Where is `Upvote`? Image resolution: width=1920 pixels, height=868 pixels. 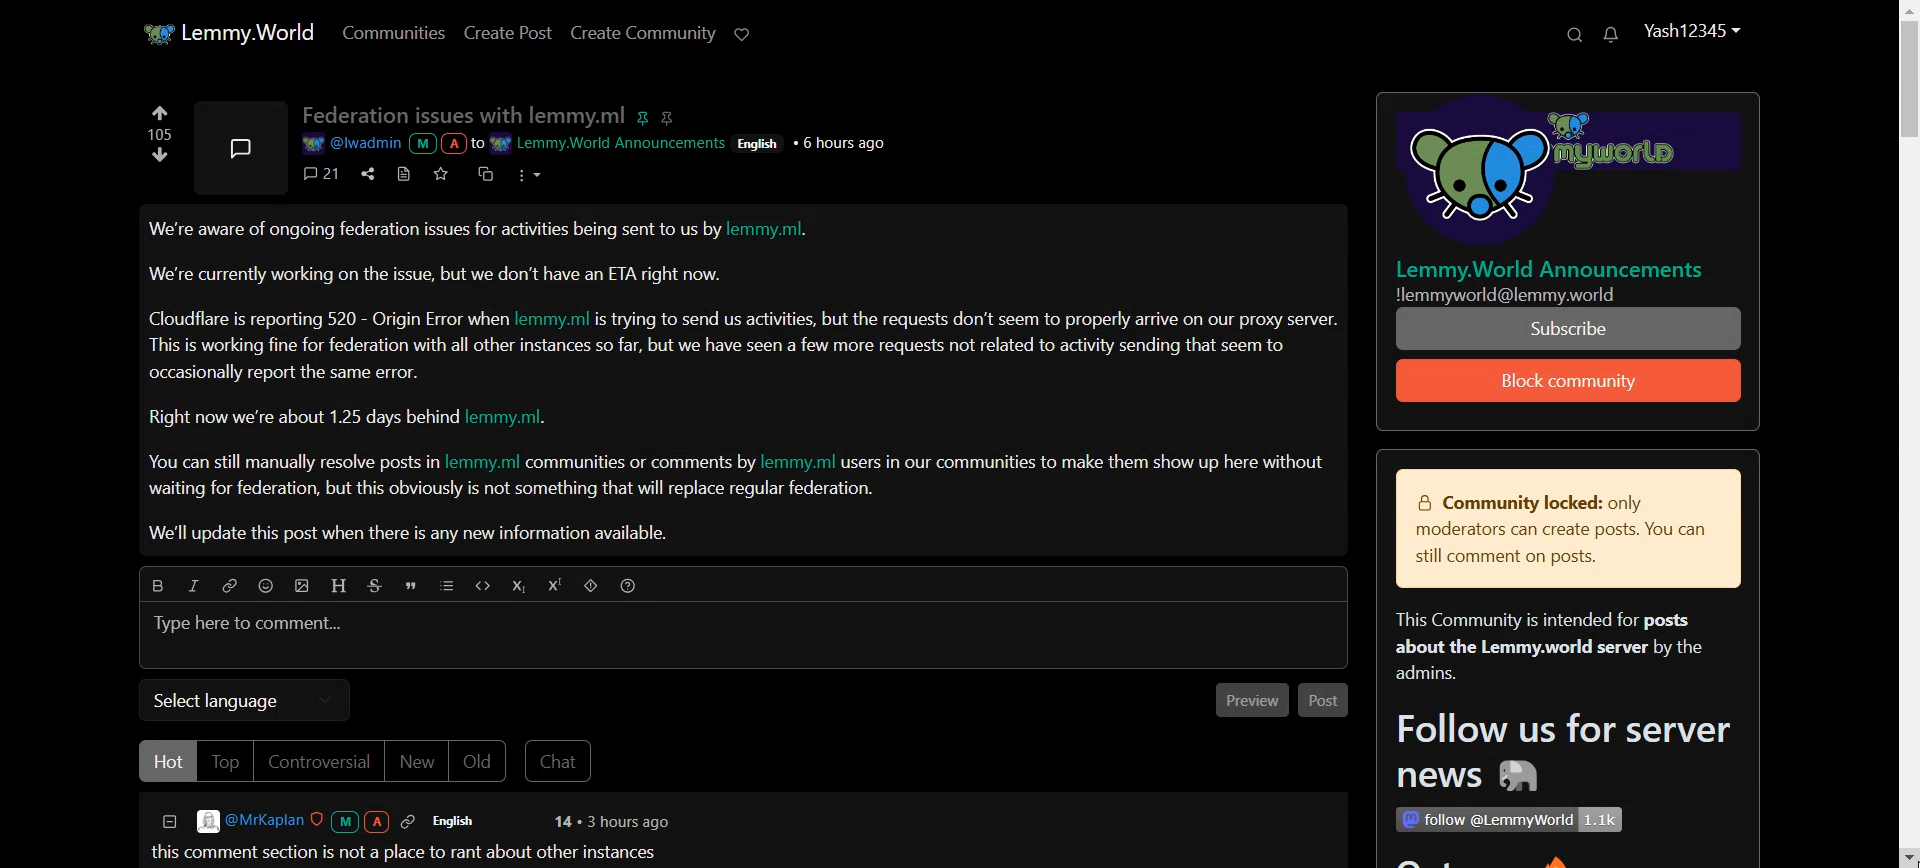
Upvote is located at coordinates (161, 111).